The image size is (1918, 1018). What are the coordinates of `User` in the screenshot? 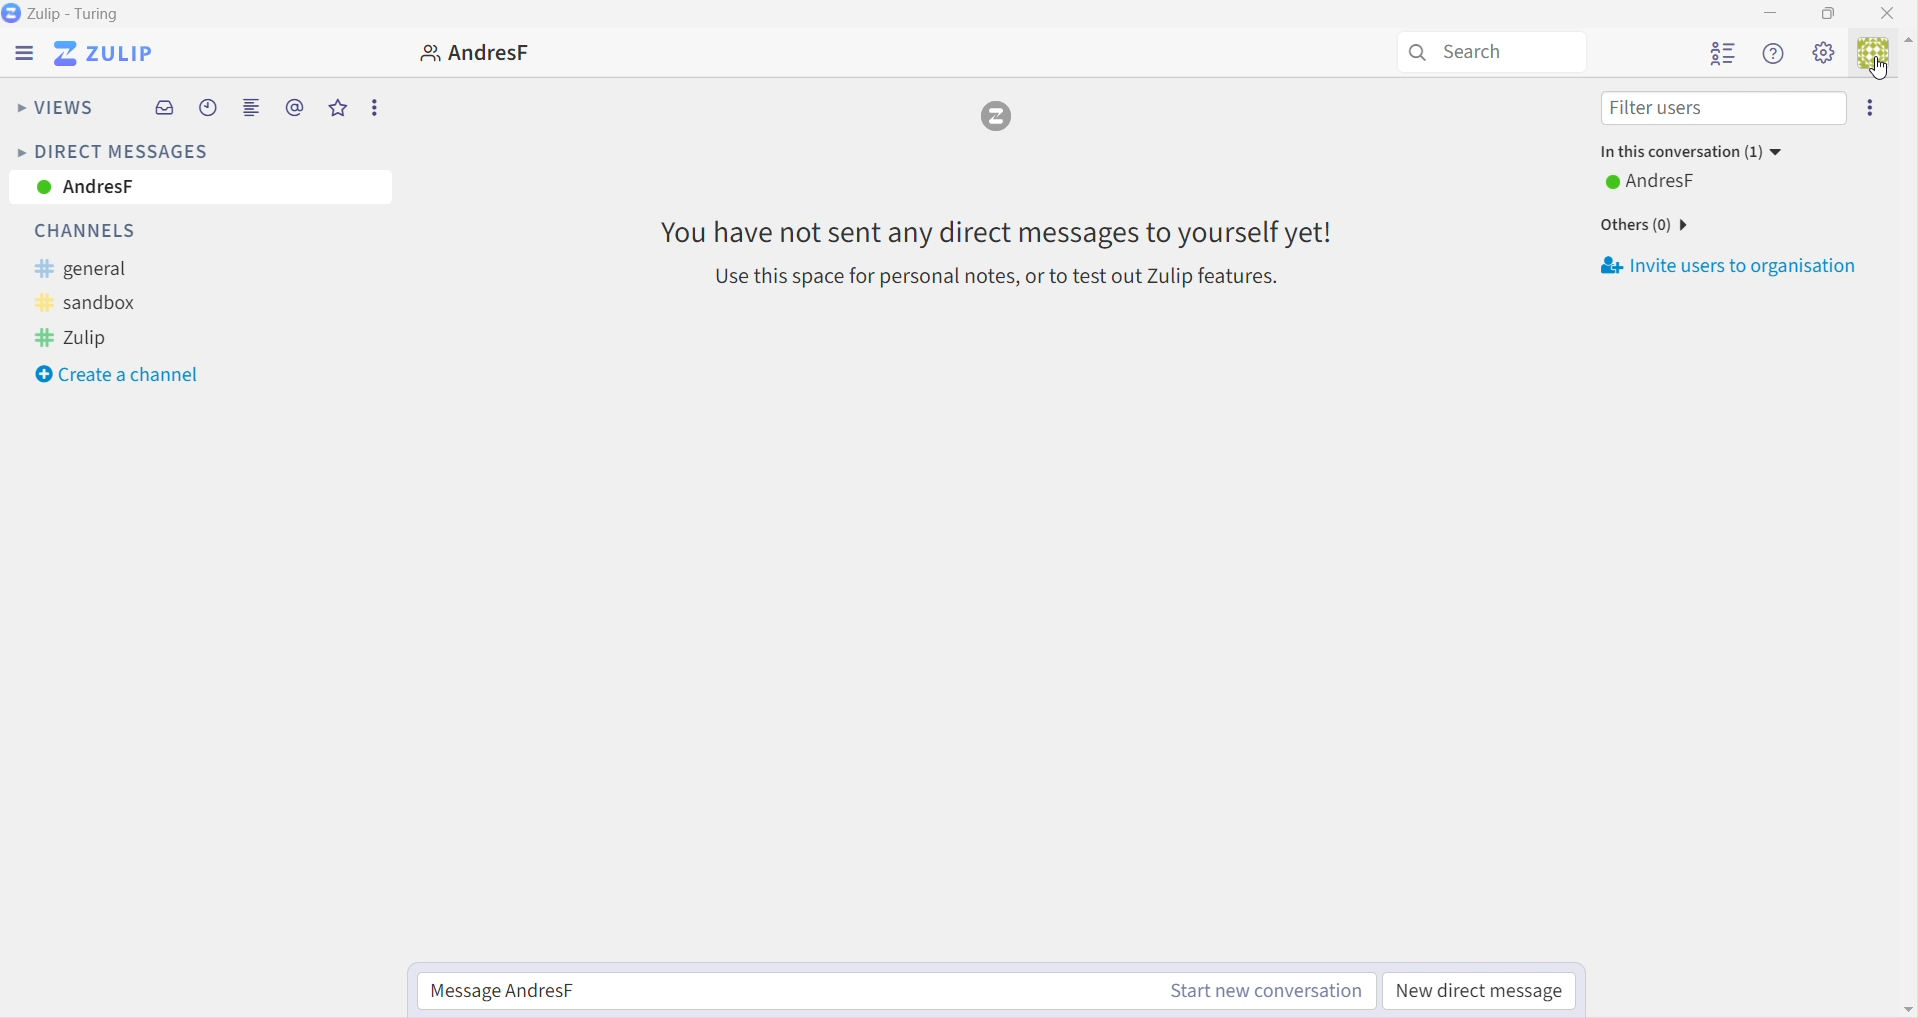 It's located at (1883, 60).